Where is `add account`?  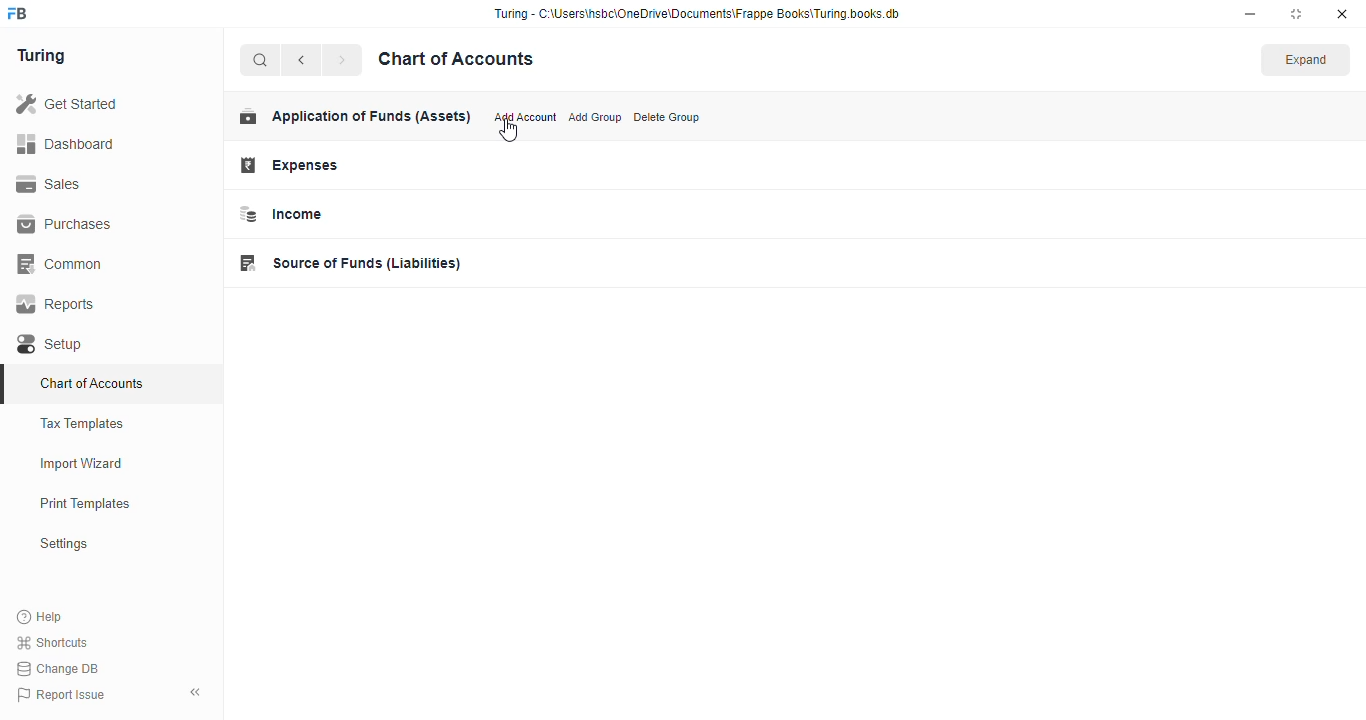
add account is located at coordinates (526, 116).